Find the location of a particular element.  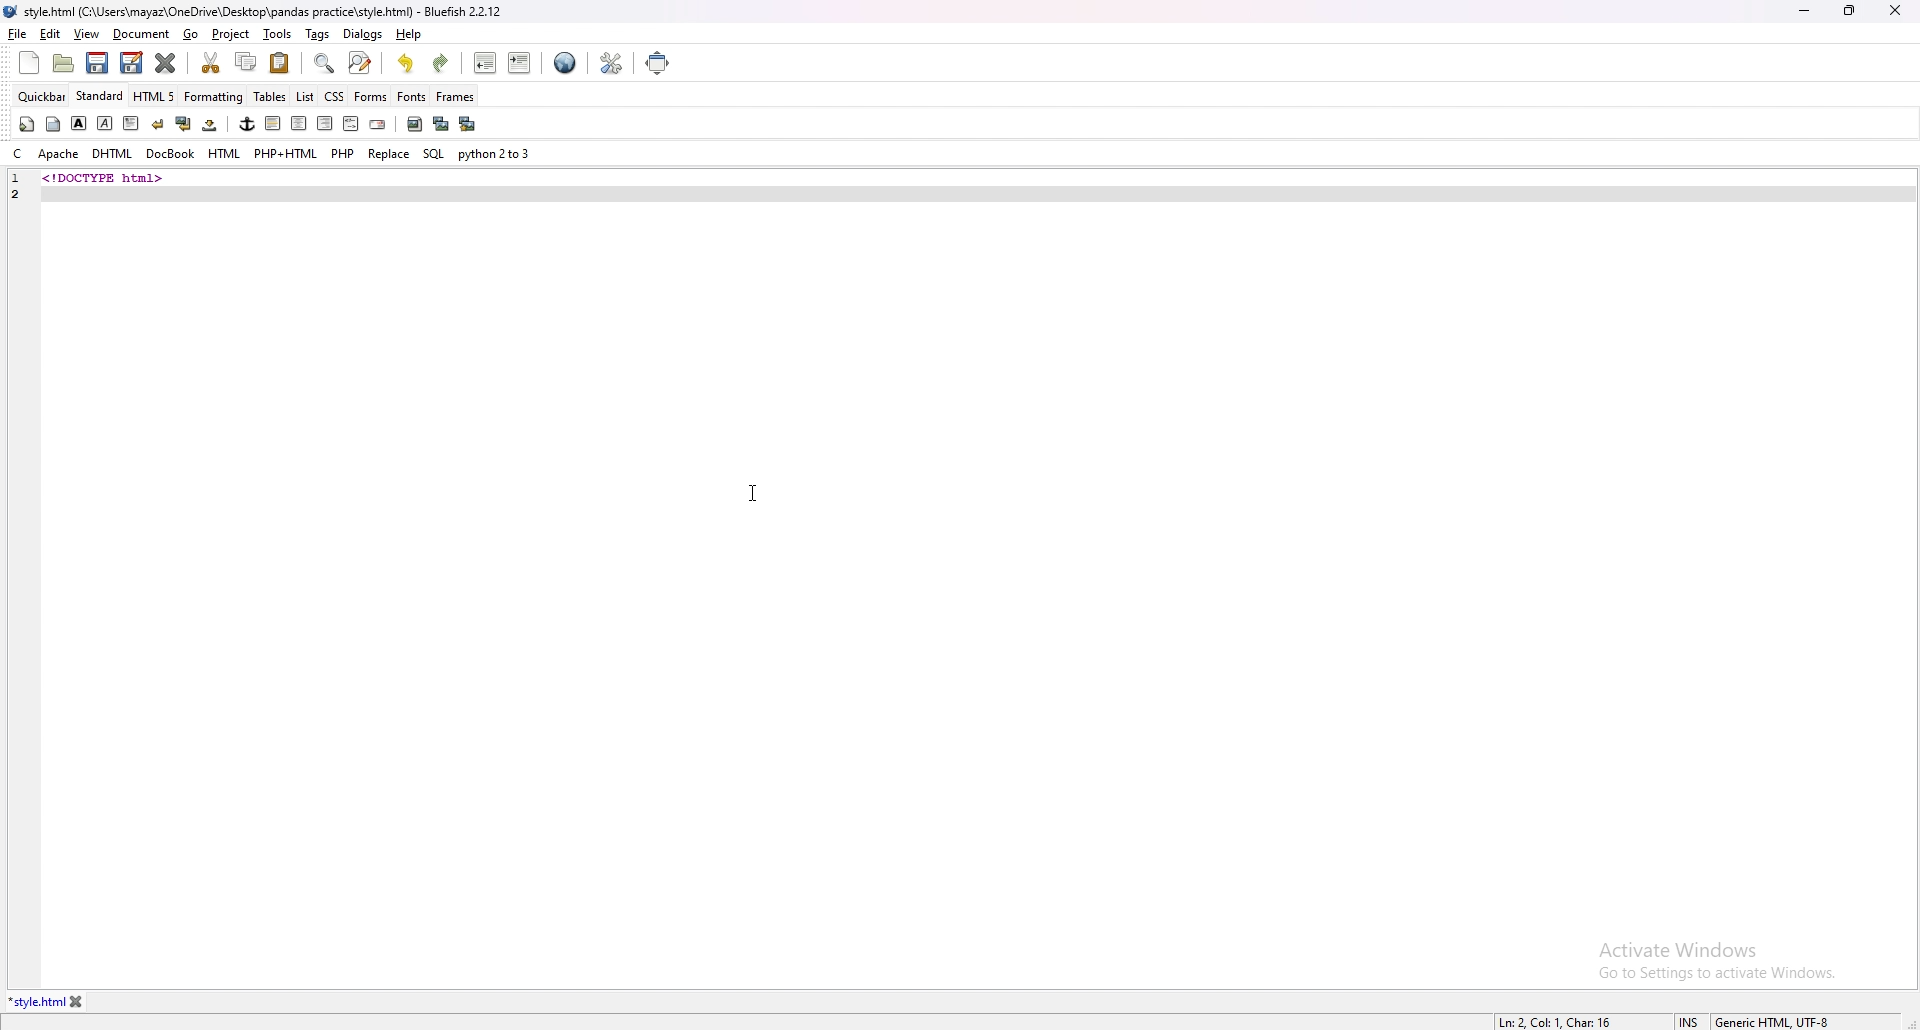

code is located at coordinates (162, 177).